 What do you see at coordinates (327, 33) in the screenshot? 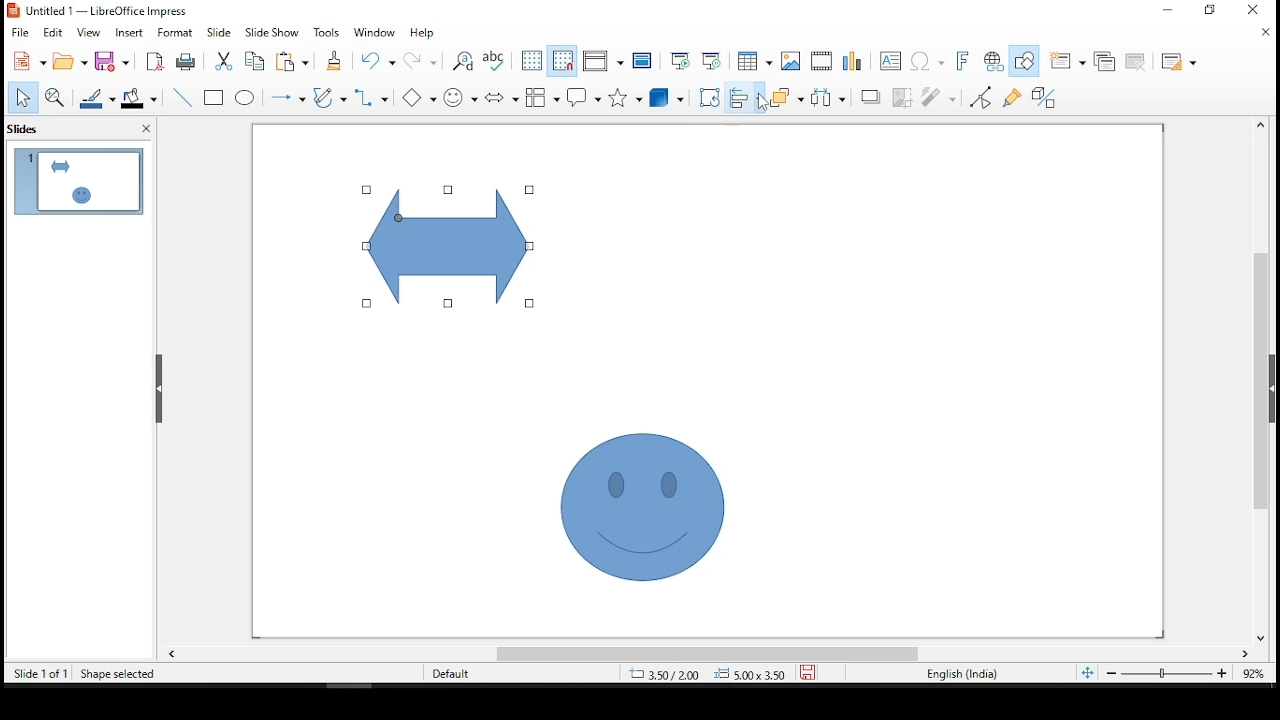
I see `tools` at bounding box center [327, 33].